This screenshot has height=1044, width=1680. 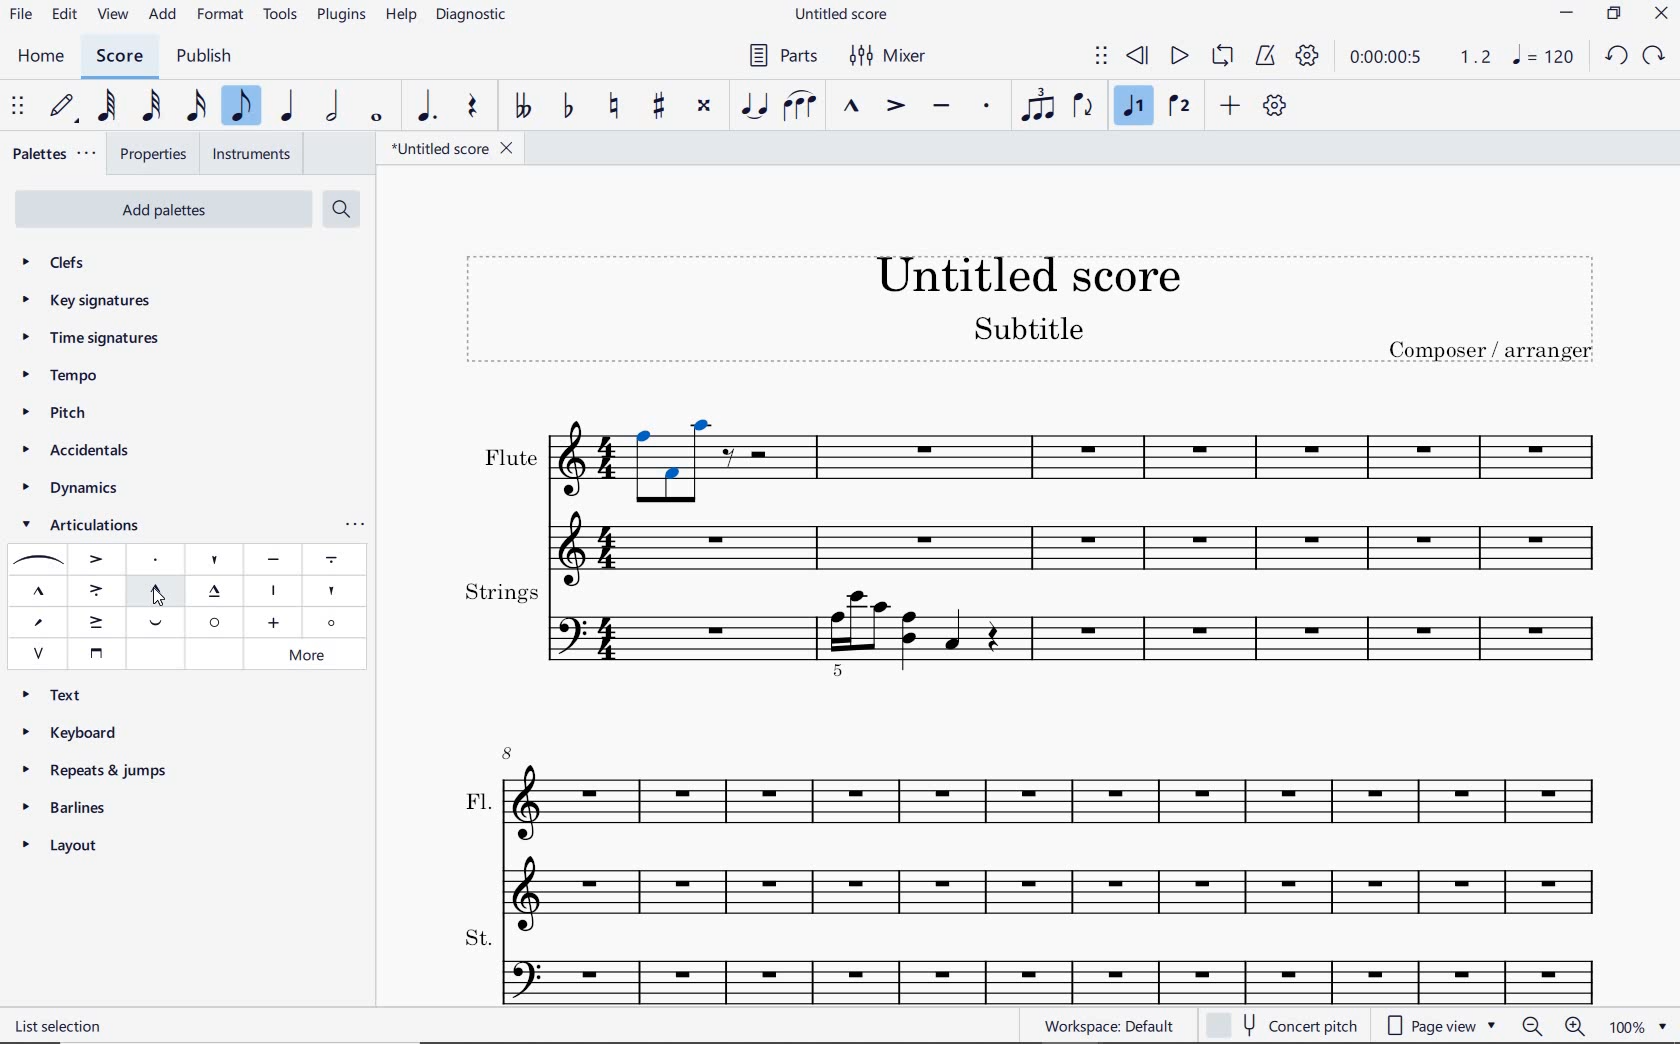 What do you see at coordinates (97, 768) in the screenshot?
I see `repeats & jumps` at bounding box center [97, 768].